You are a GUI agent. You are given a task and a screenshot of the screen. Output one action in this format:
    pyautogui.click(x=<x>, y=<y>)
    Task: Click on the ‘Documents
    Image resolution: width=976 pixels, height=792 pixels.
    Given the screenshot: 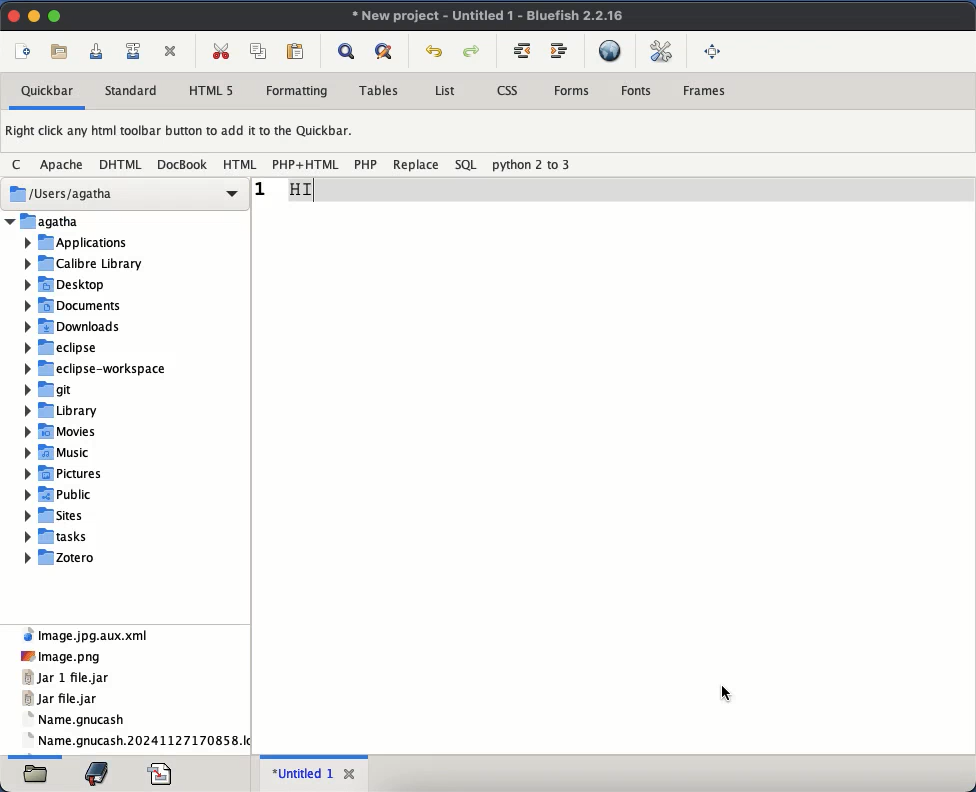 What is the action you would take?
    pyautogui.click(x=71, y=305)
    